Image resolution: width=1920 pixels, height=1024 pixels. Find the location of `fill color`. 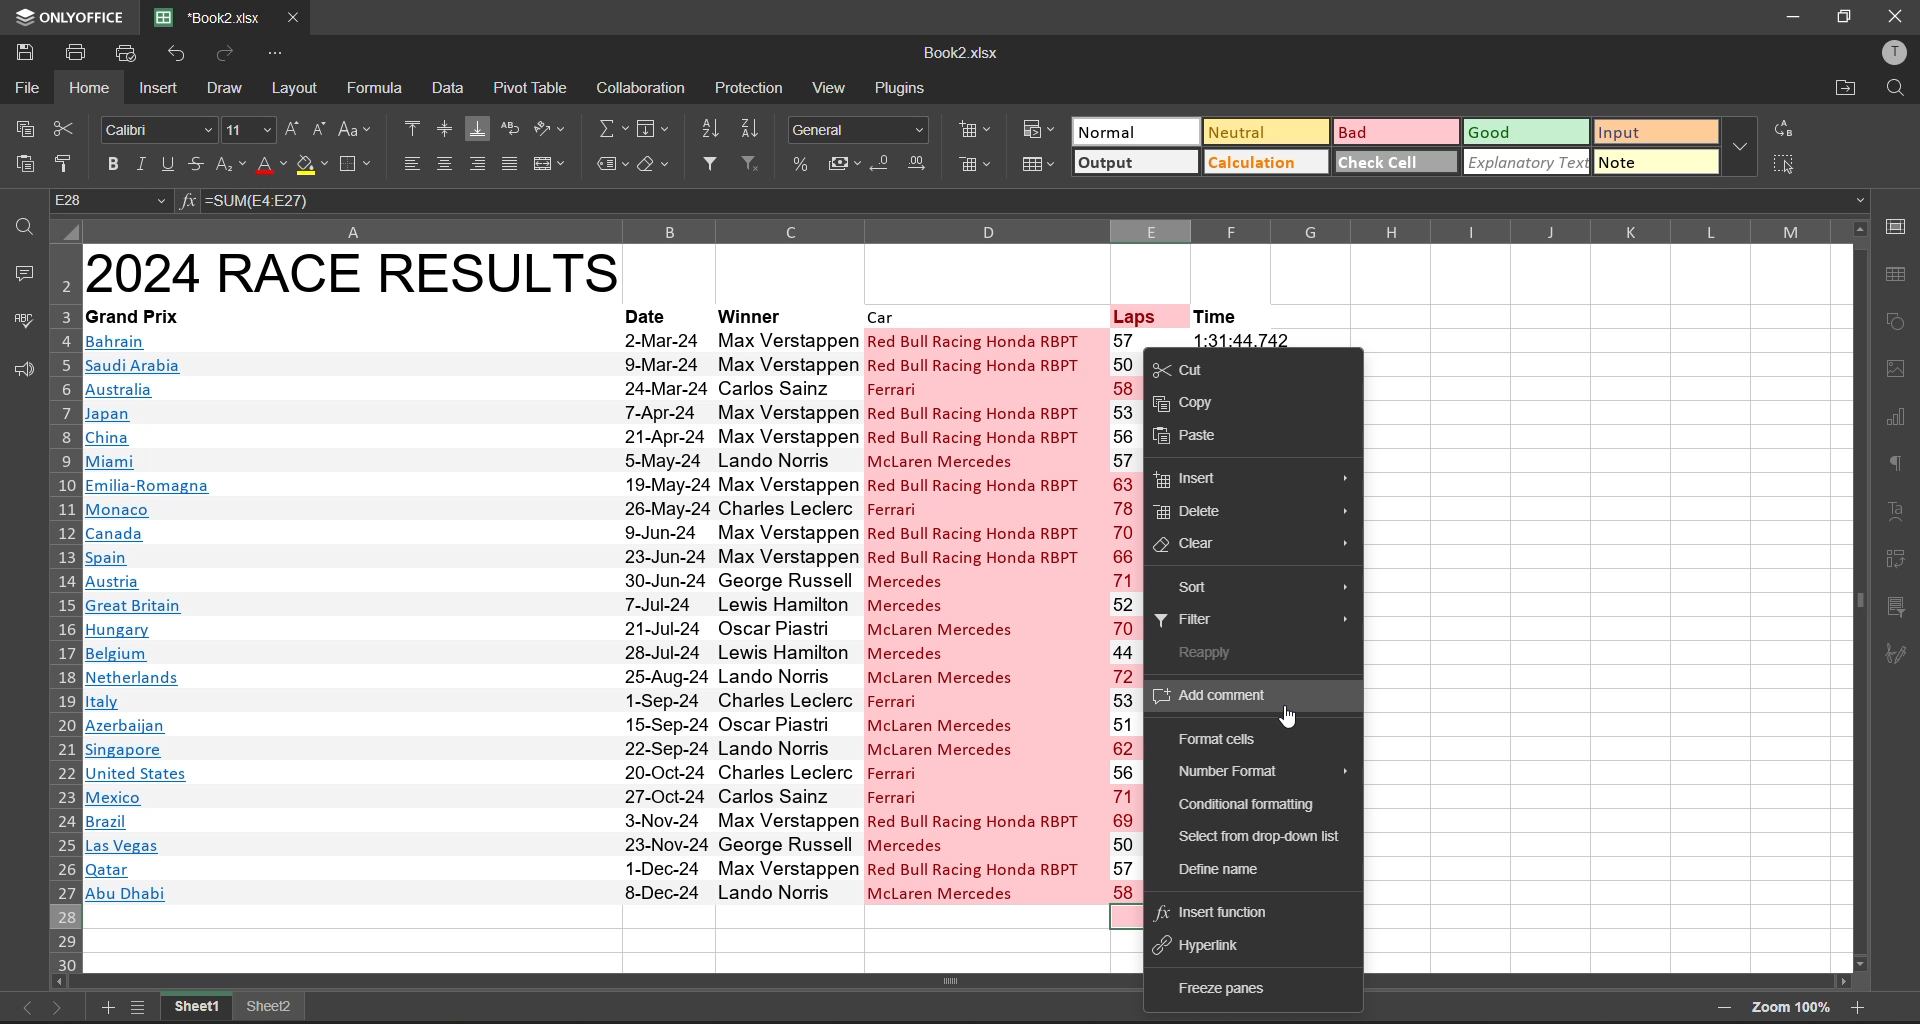

fill color is located at coordinates (310, 165).